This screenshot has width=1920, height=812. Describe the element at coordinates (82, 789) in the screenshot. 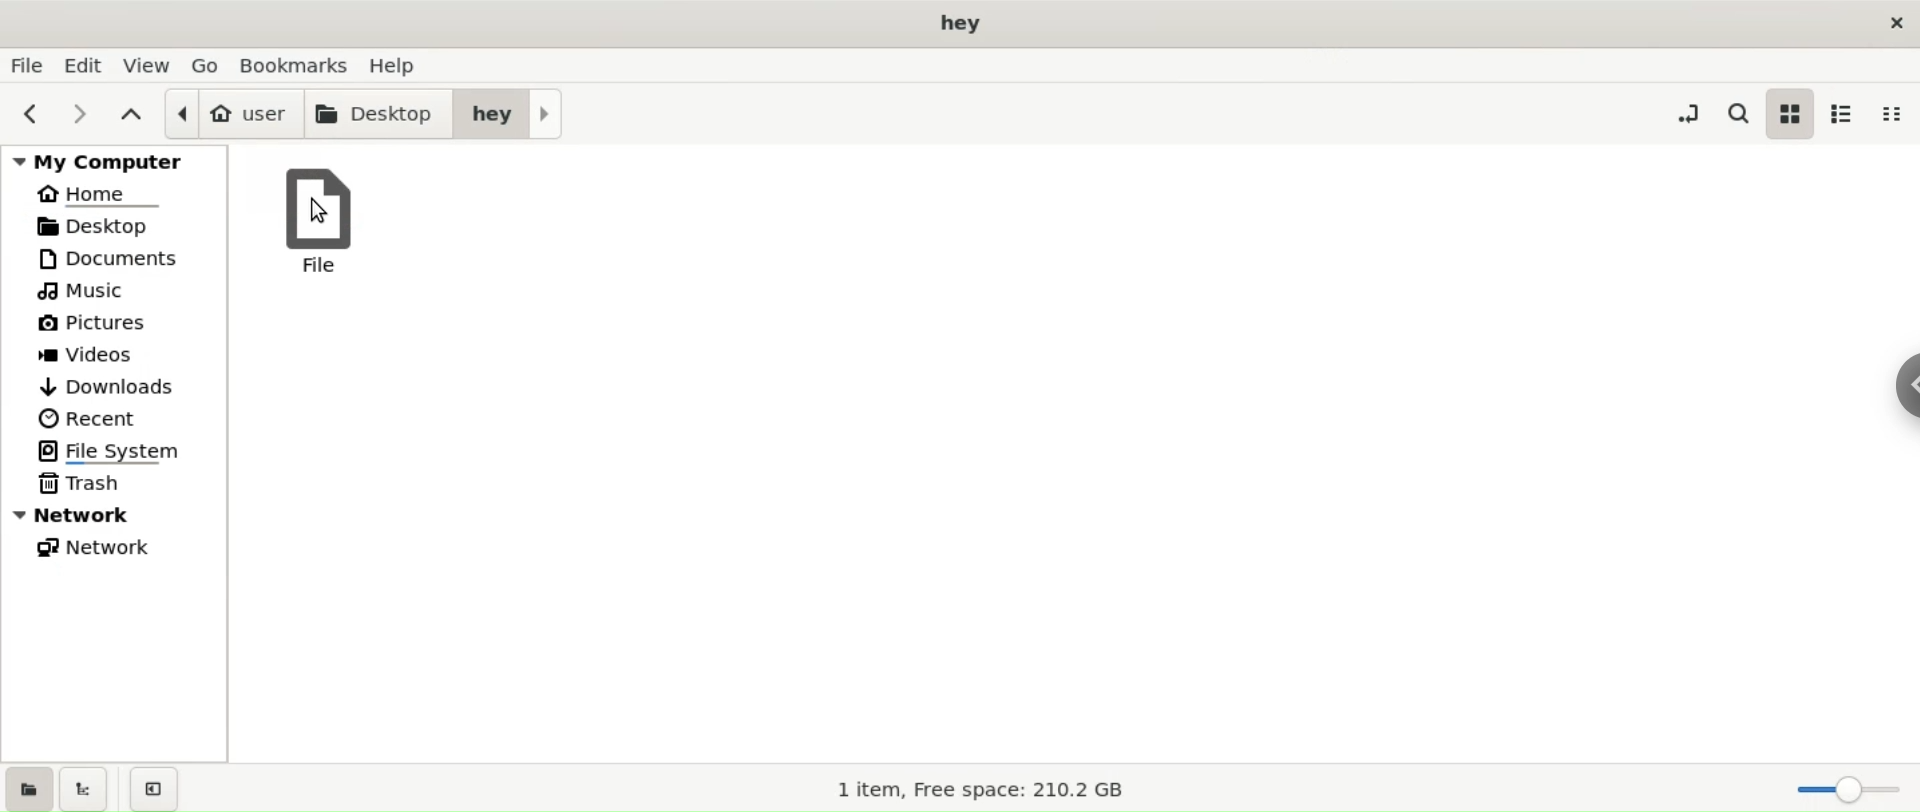

I see `show treeview` at that location.